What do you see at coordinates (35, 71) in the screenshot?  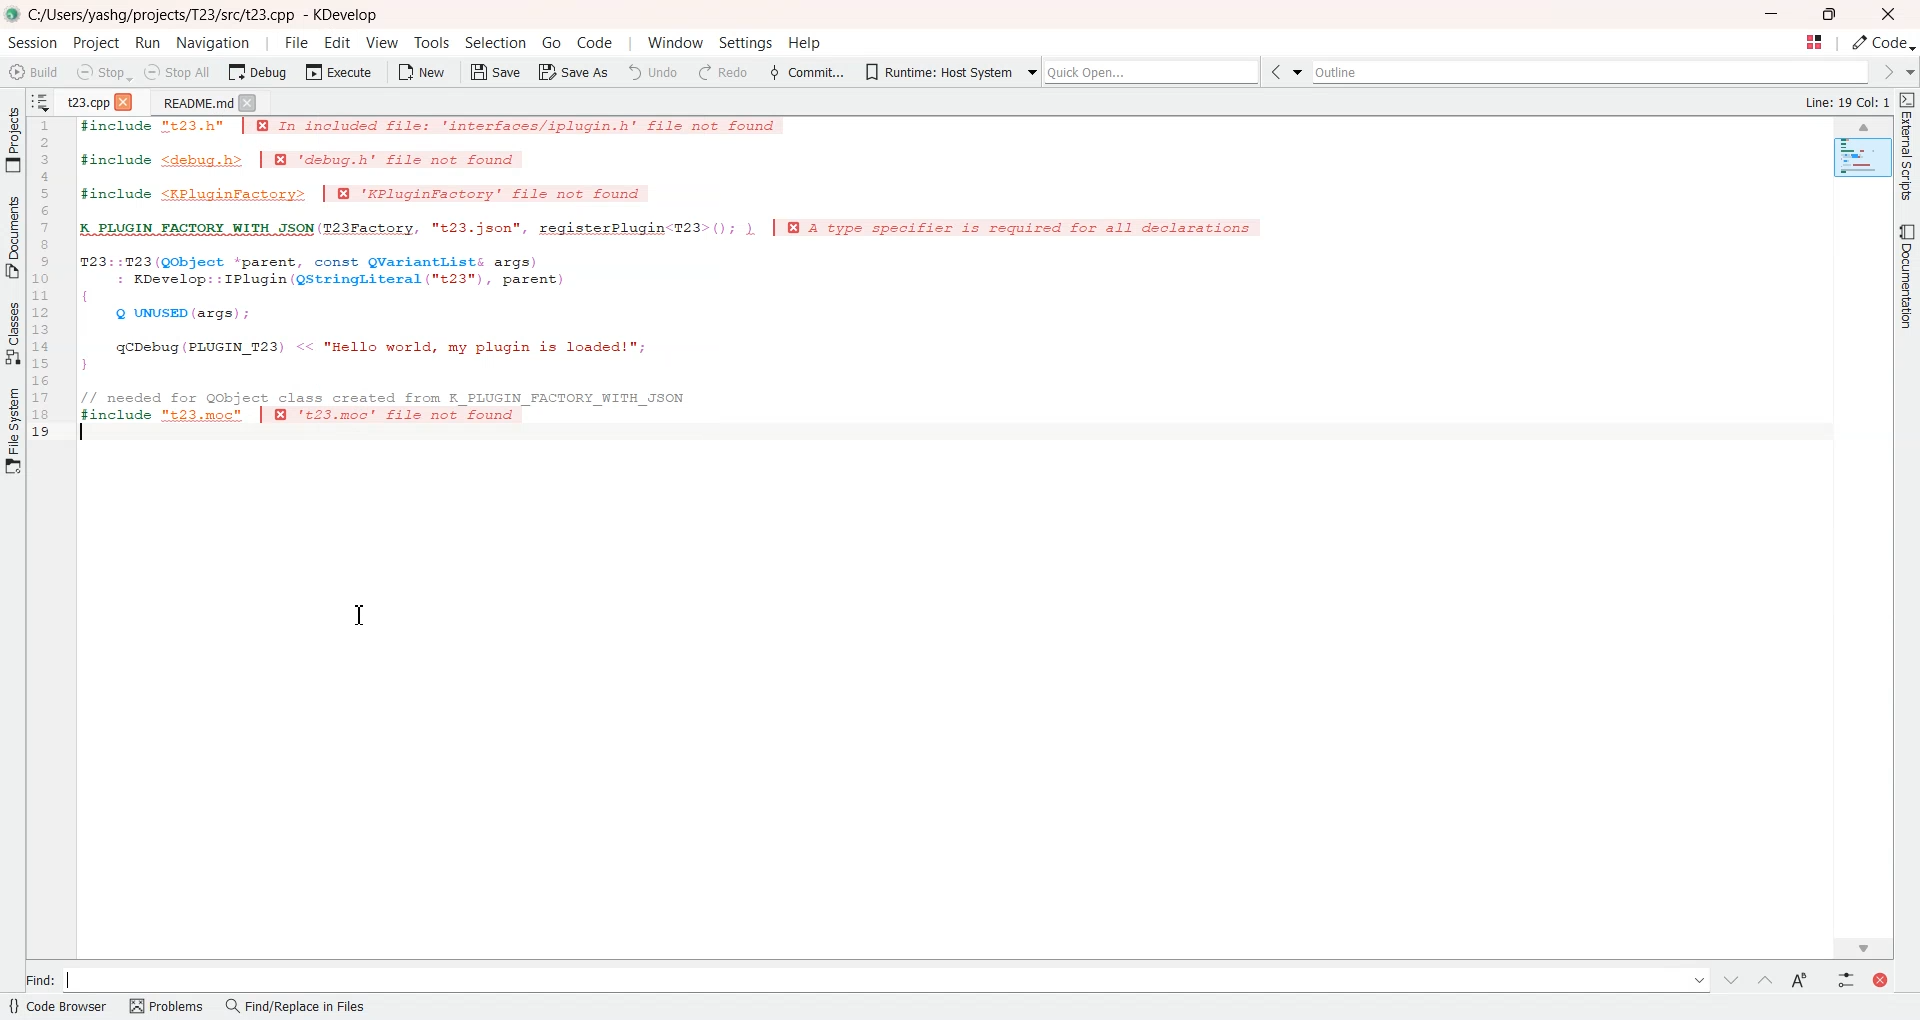 I see `Build` at bounding box center [35, 71].